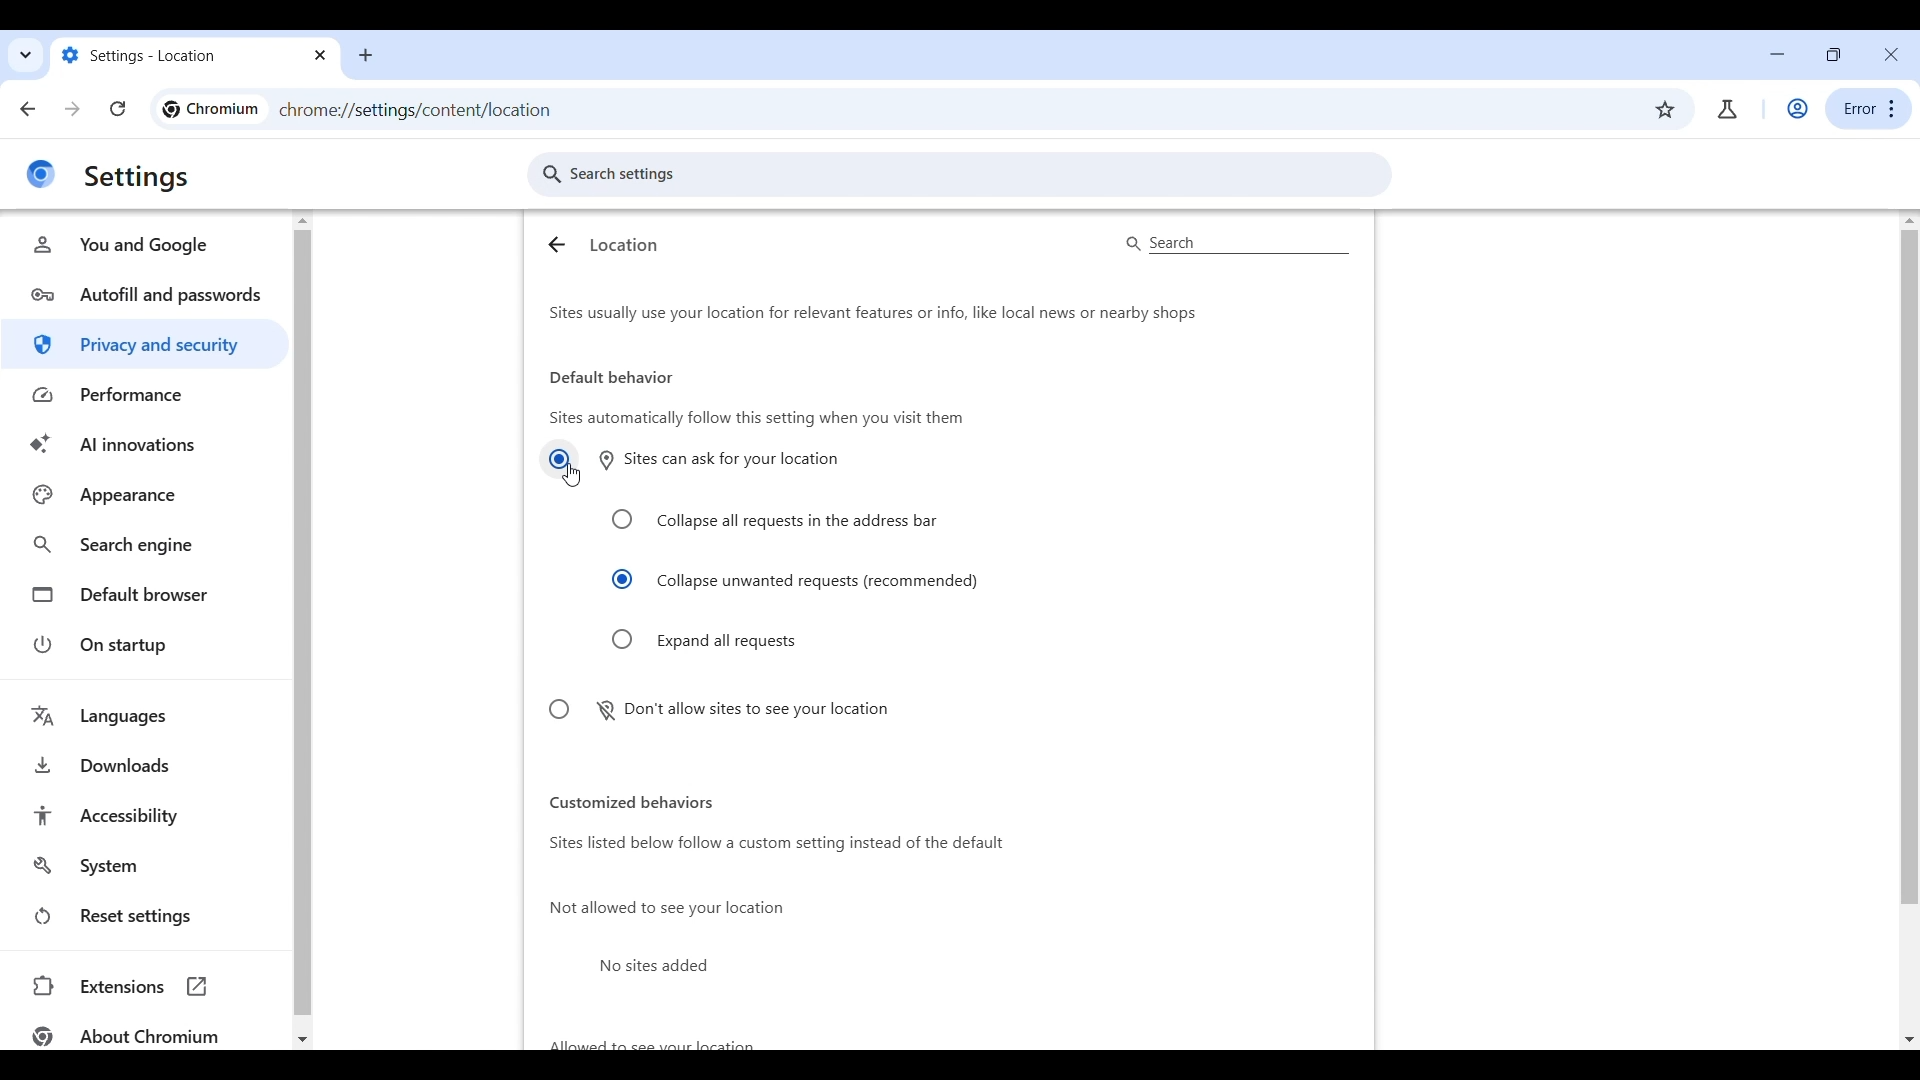 The height and width of the screenshot is (1080, 1920). Describe the element at coordinates (322, 55) in the screenshot. I see `Close current tab` at that location.